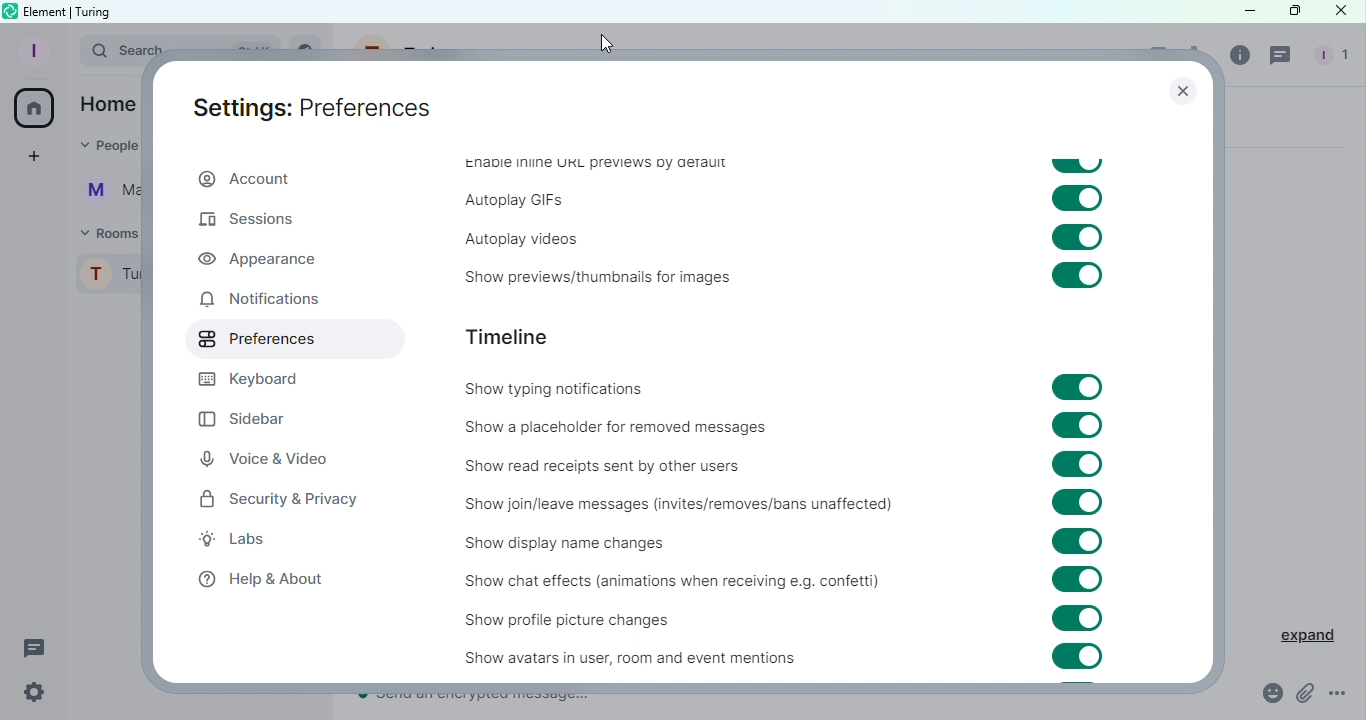 This screenshot has width=1366, height=720. Describe the element at coordinates (257, 414) in the screenshot. I see `Sidebar` at that location.